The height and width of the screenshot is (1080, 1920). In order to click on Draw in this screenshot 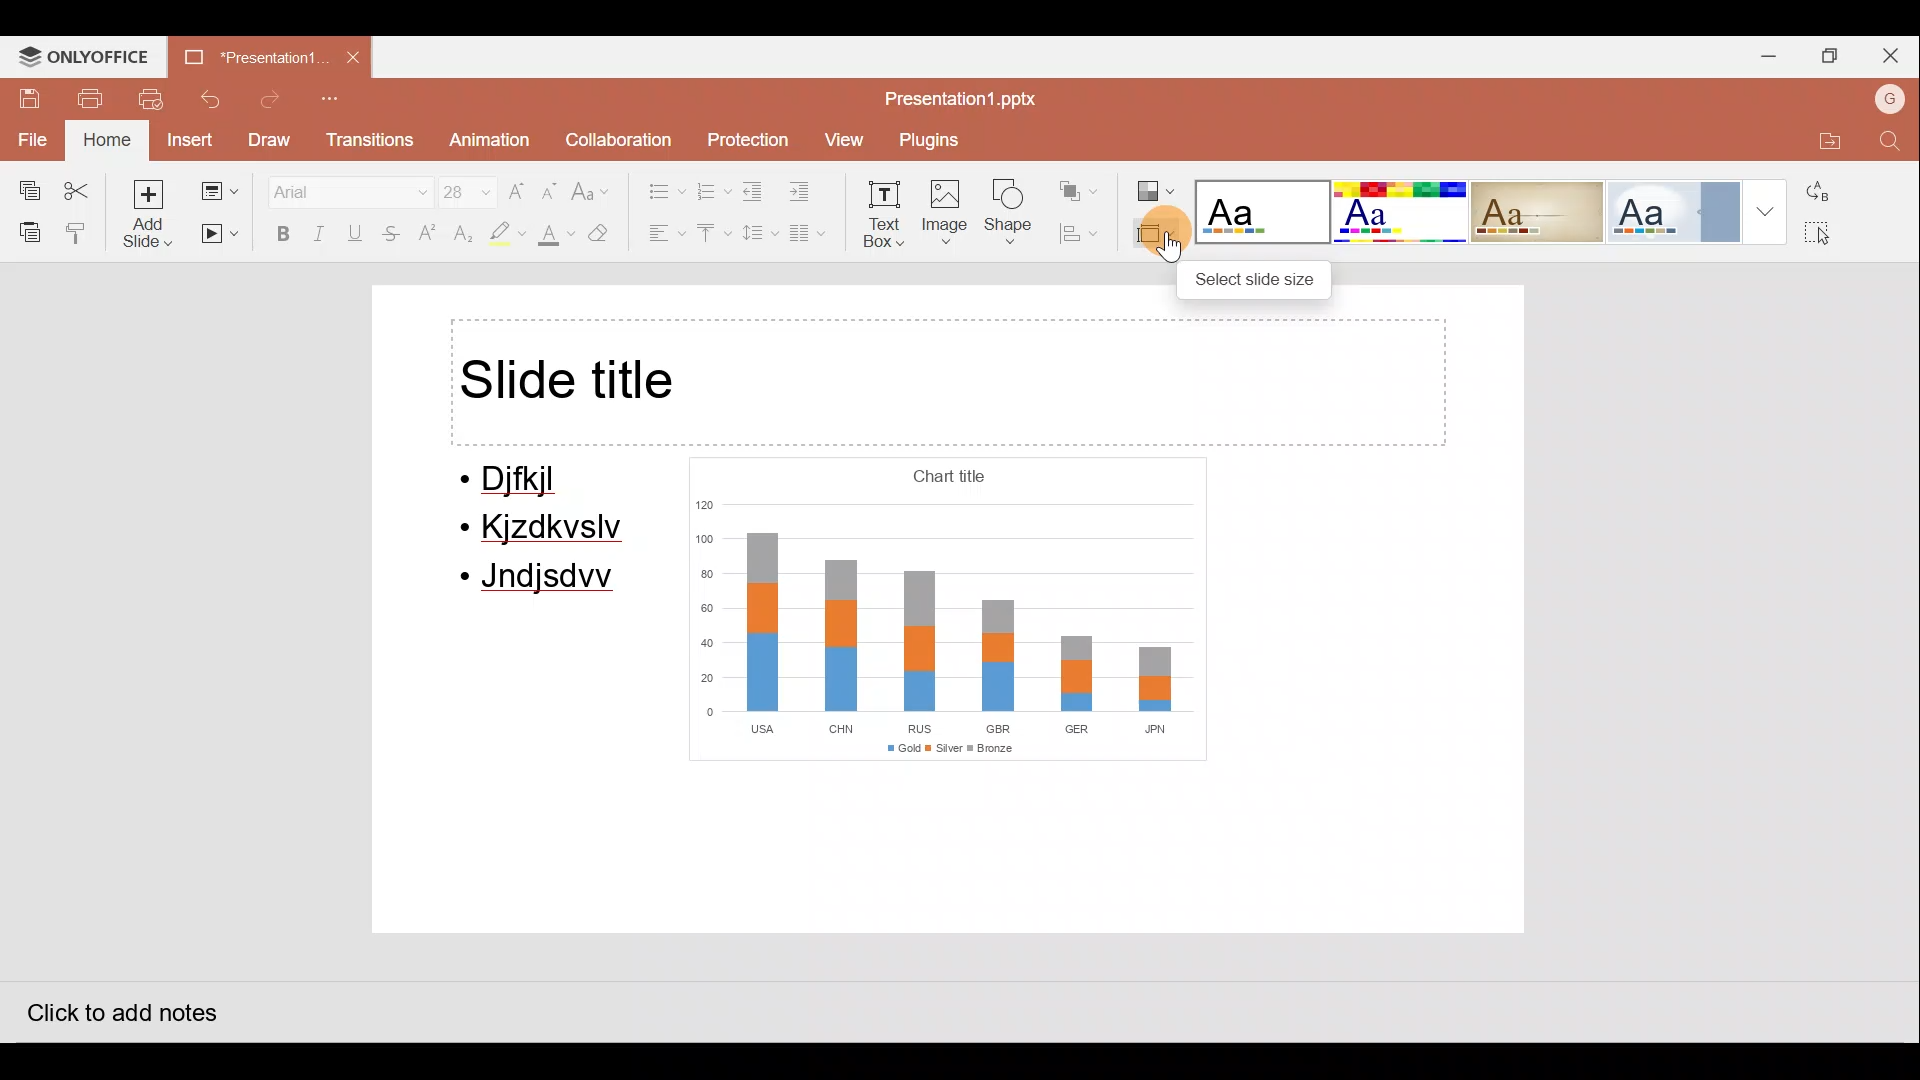, I will do `click(272, 140)`.